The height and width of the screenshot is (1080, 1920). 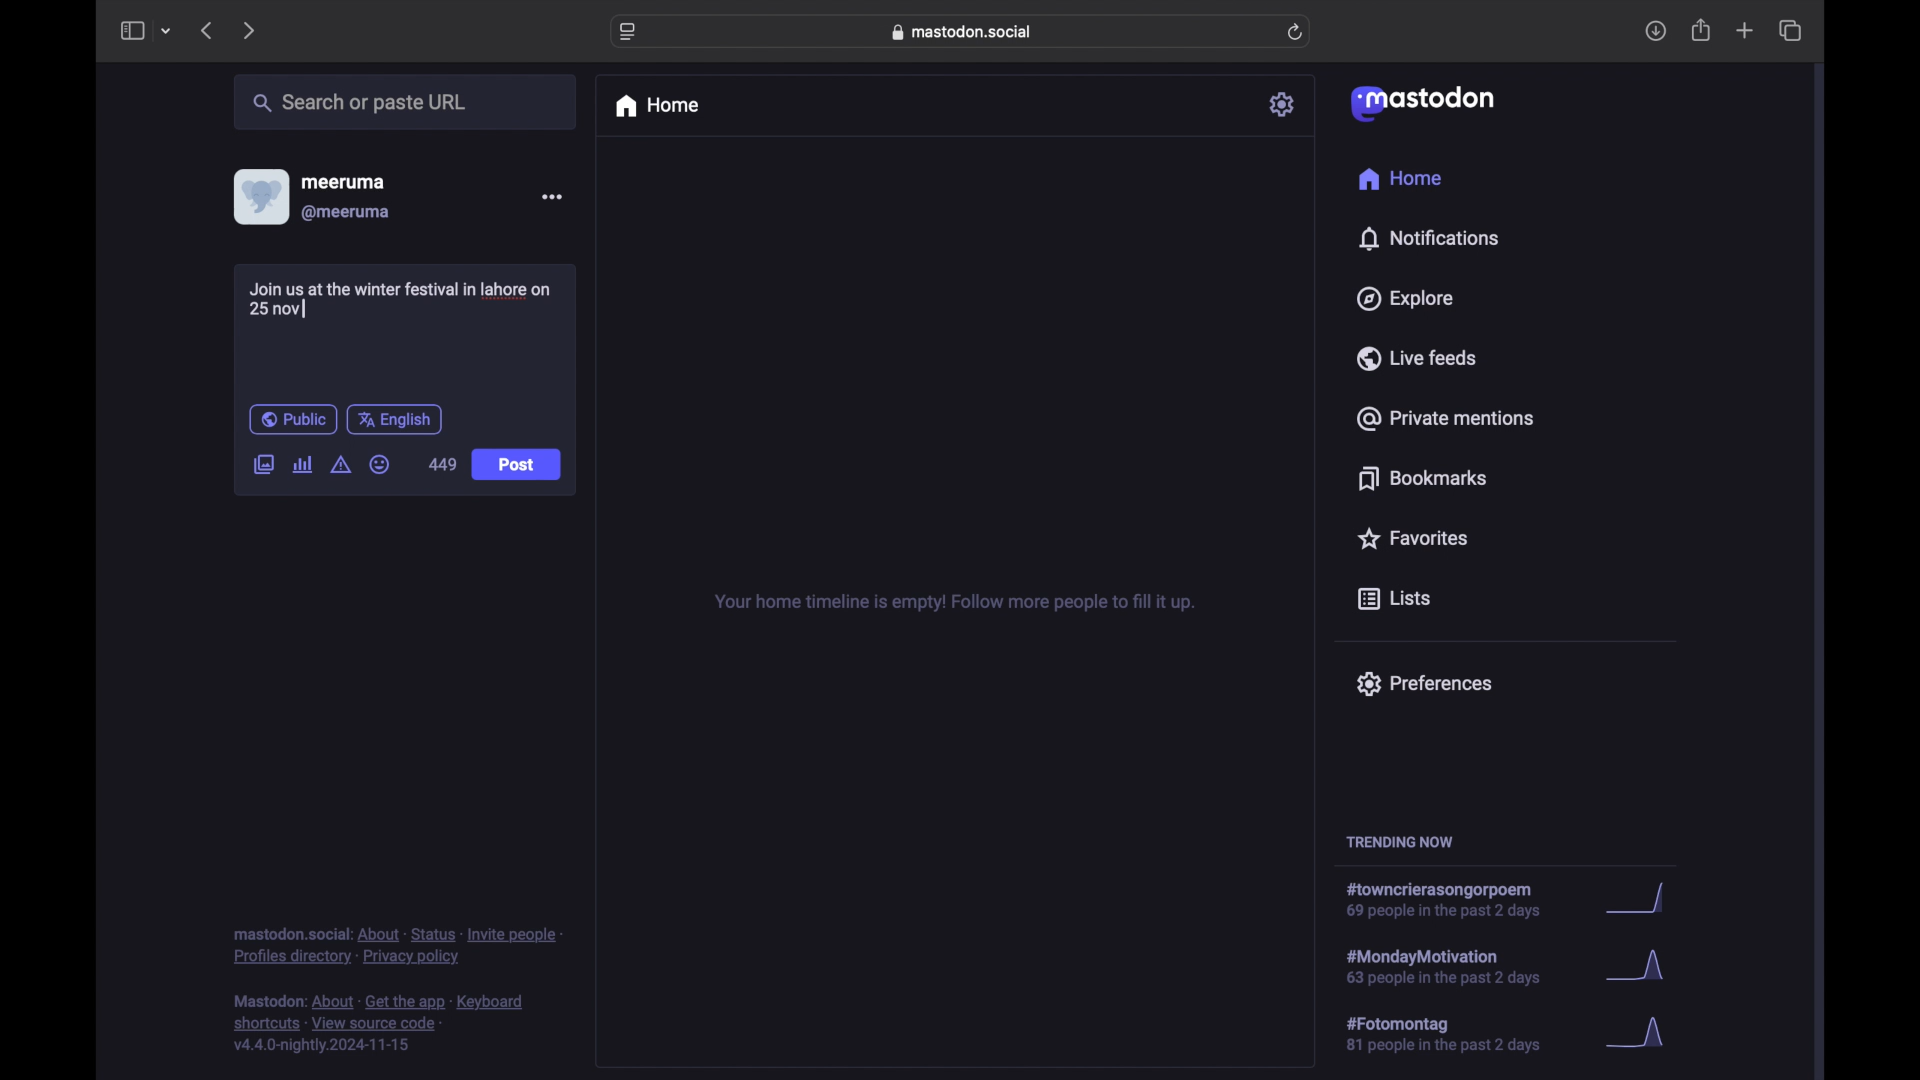 I want to click on meeruma, so click(x=343, y=181).